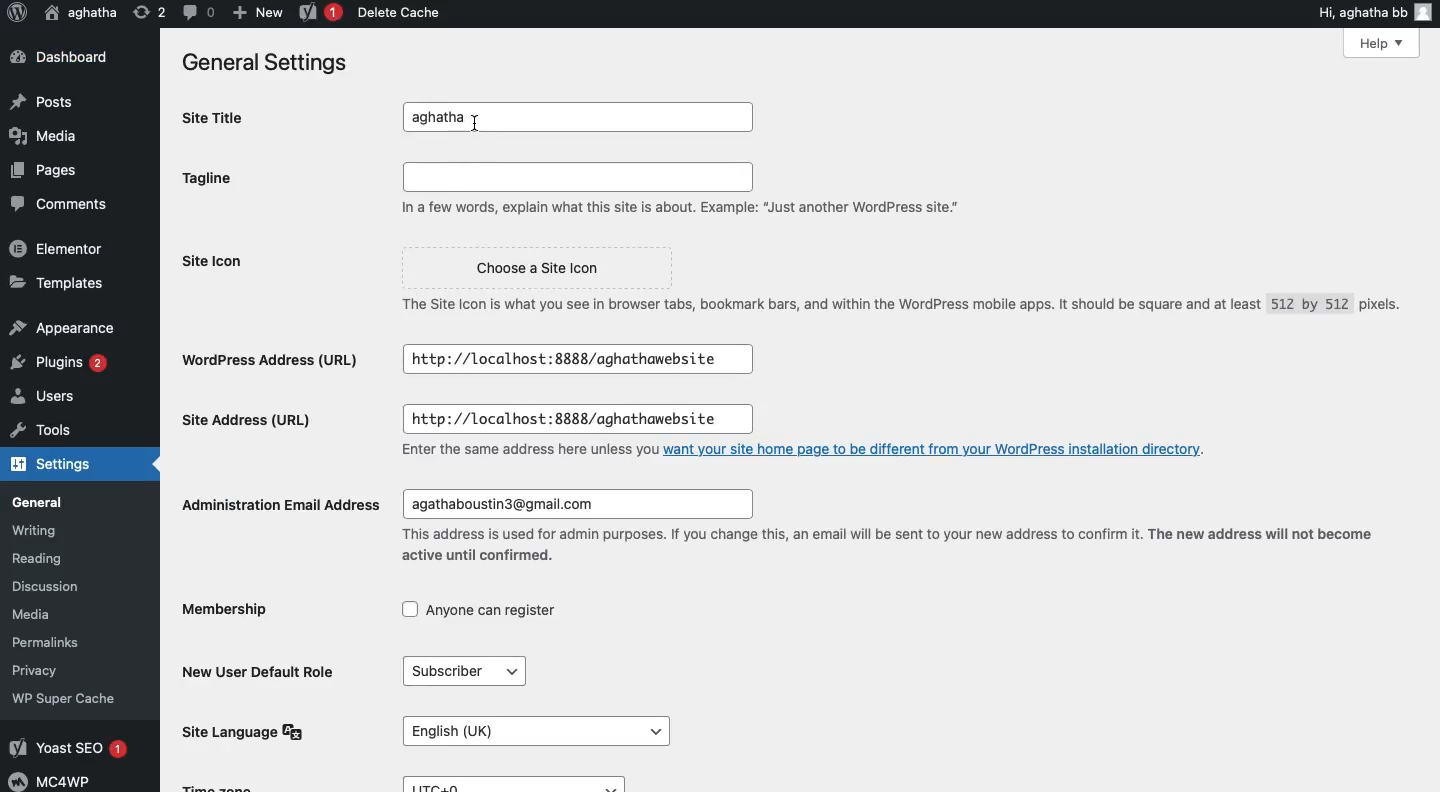 The width and height of the screenshot is (1440, 792). I want to click on Enter the same address here unless you, so click(527, 451).